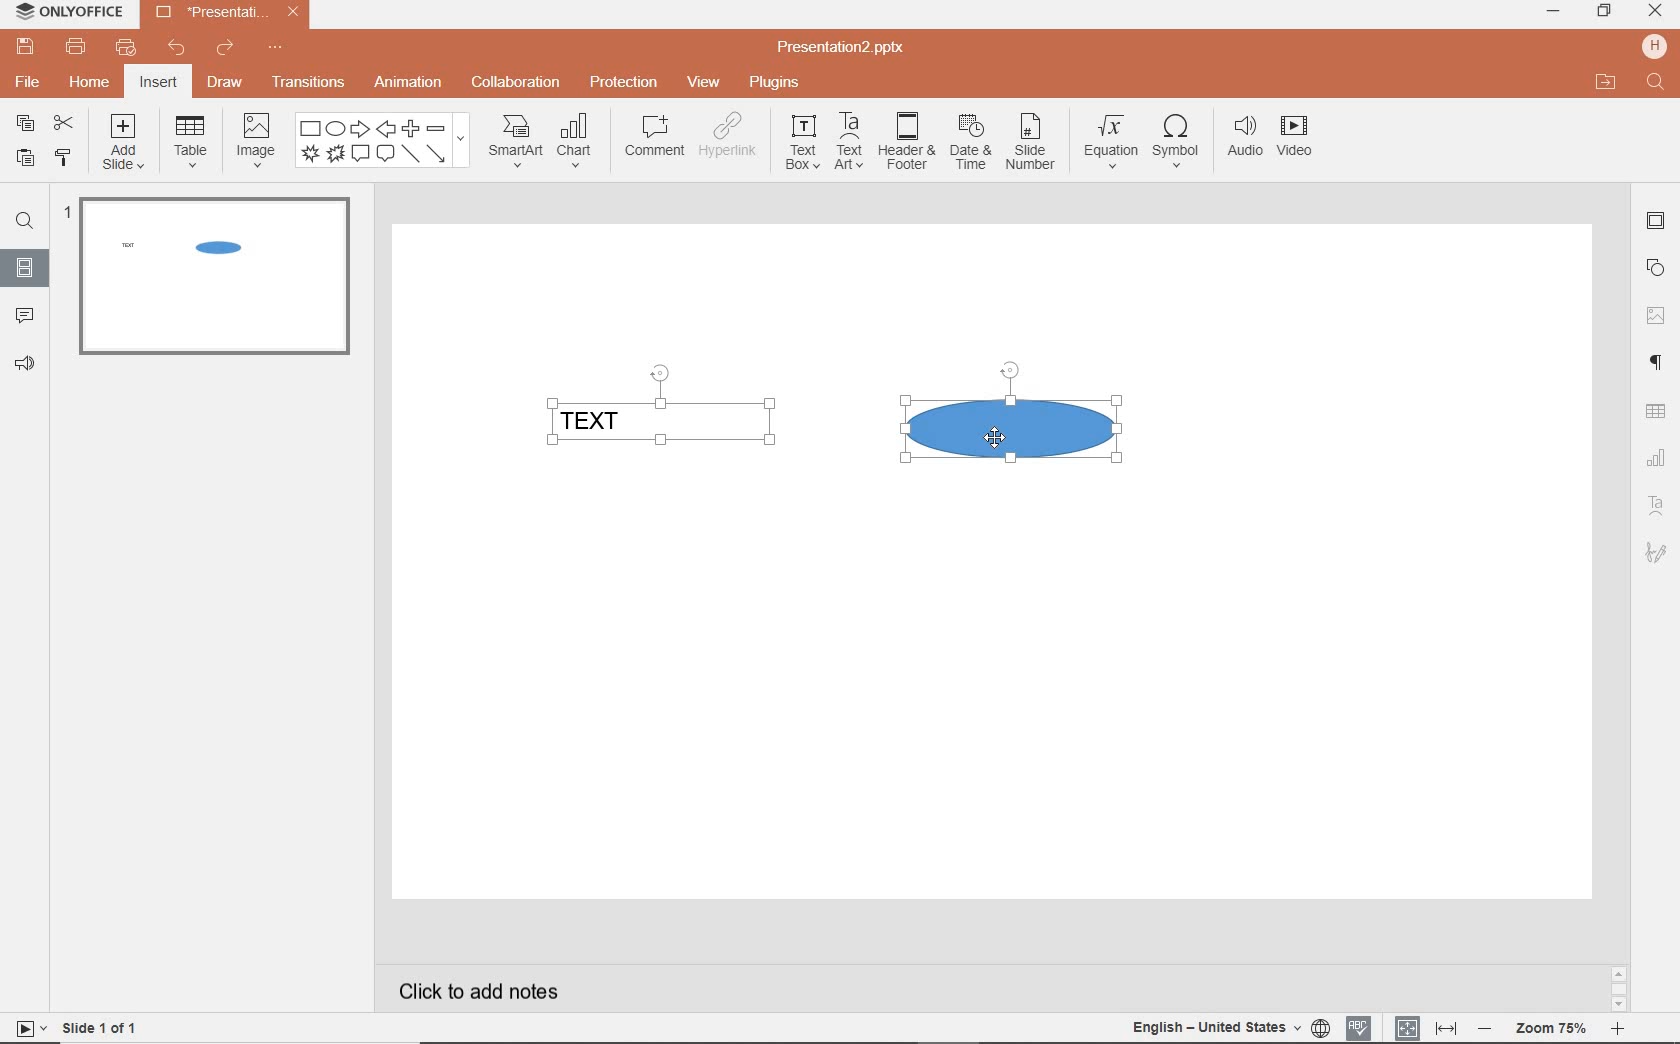  I want to click on TEXT FIELD SELECTED, so click(661, 409).